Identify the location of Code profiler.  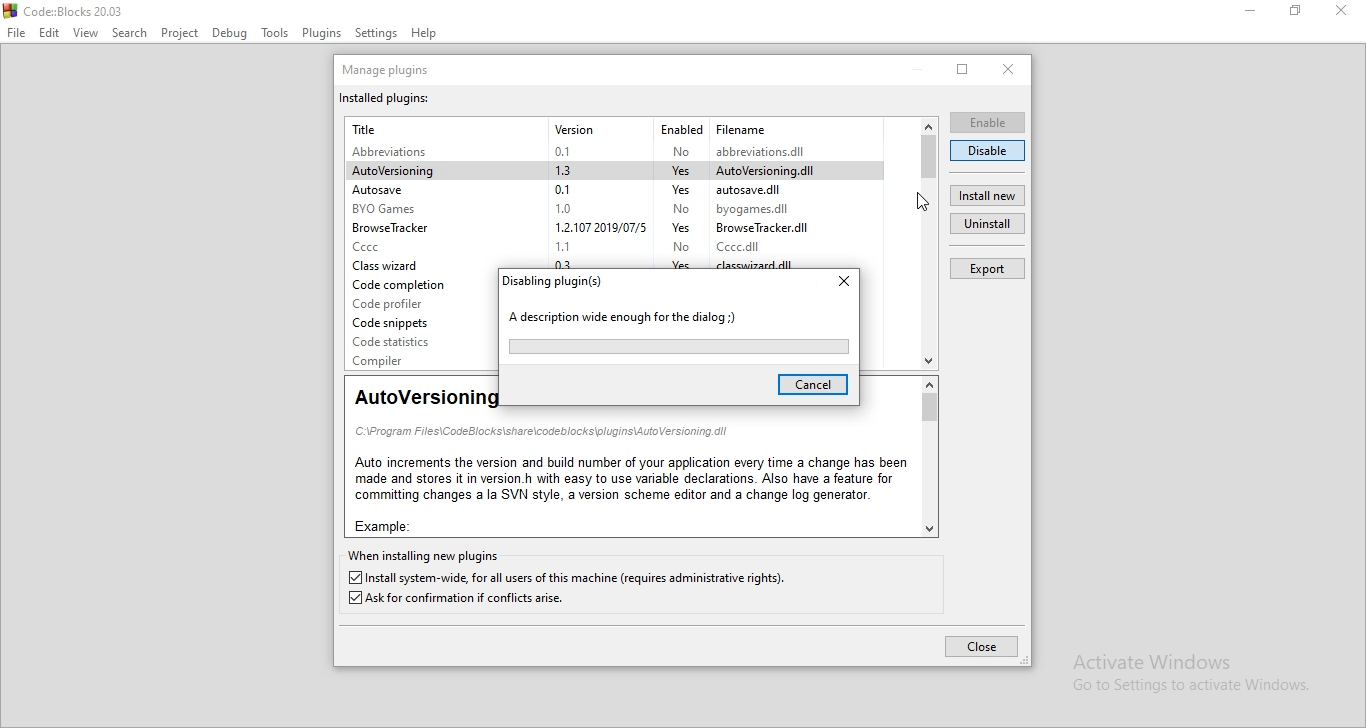
(404, 303).